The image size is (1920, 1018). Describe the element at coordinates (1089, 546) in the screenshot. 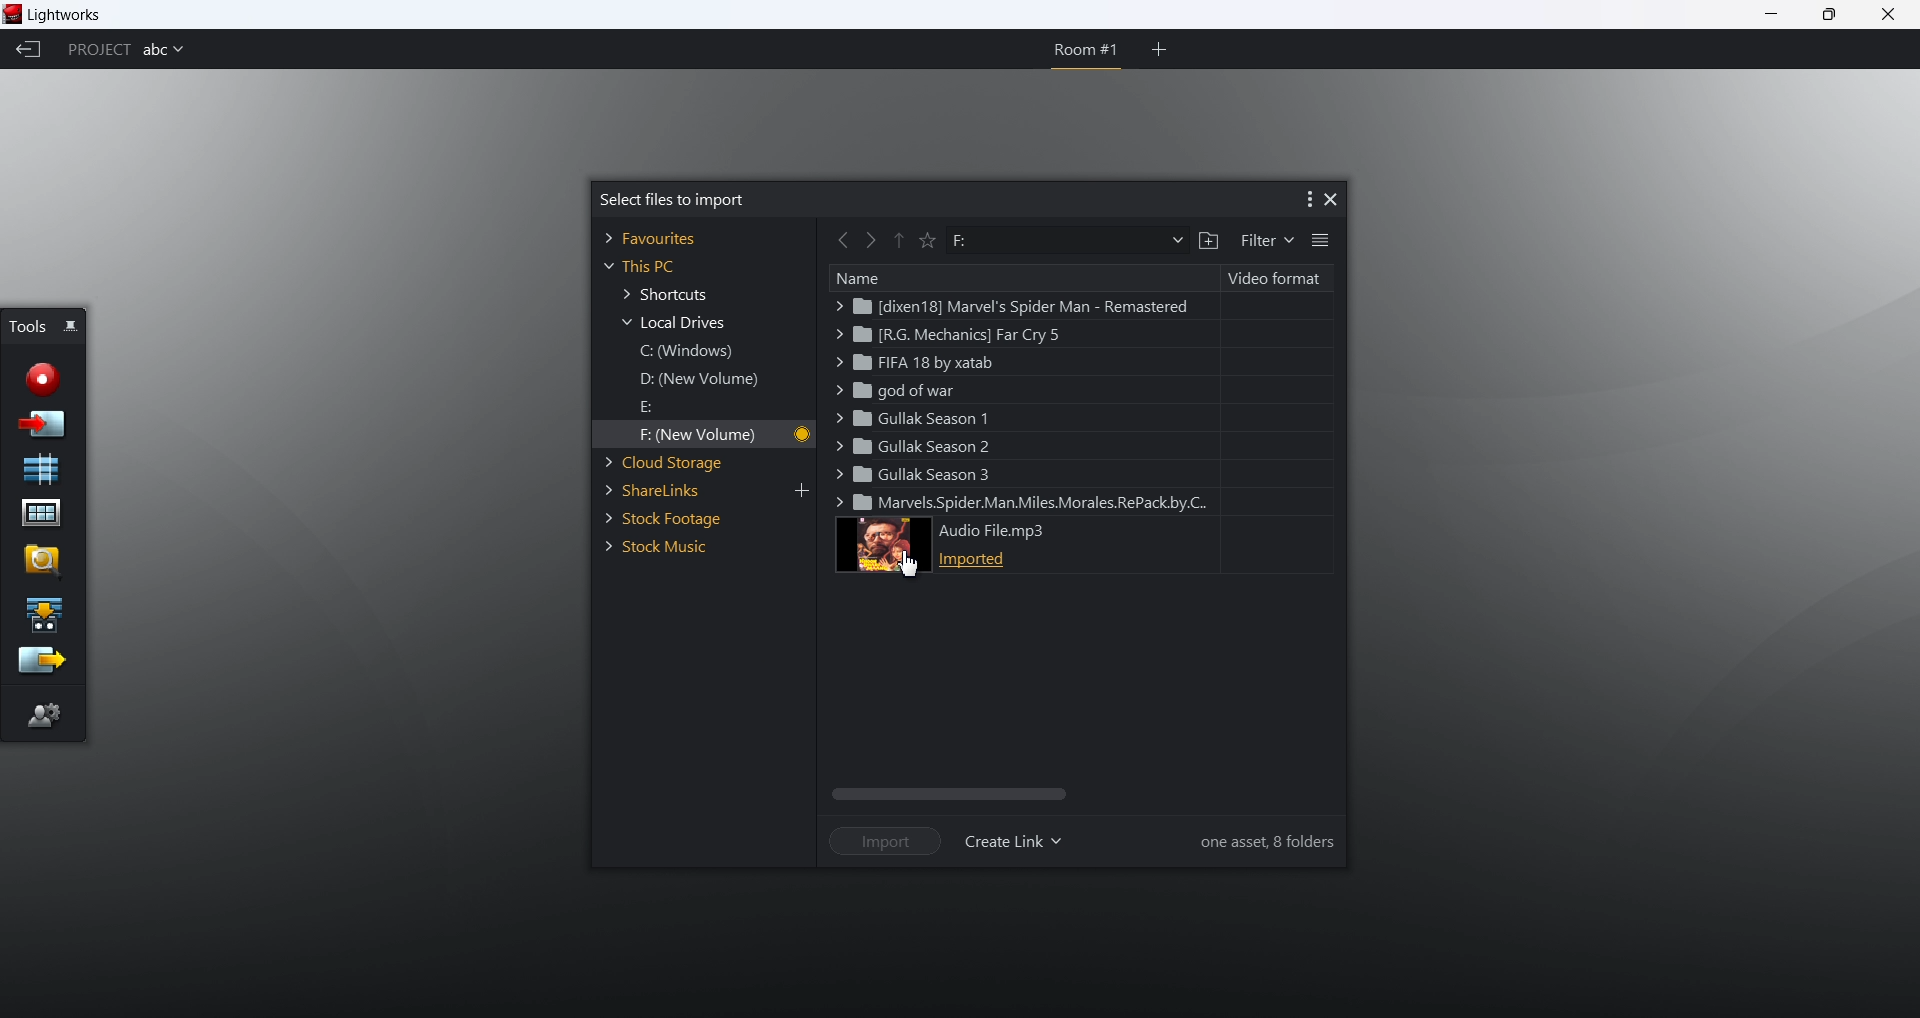

I see `audio file` at that location.